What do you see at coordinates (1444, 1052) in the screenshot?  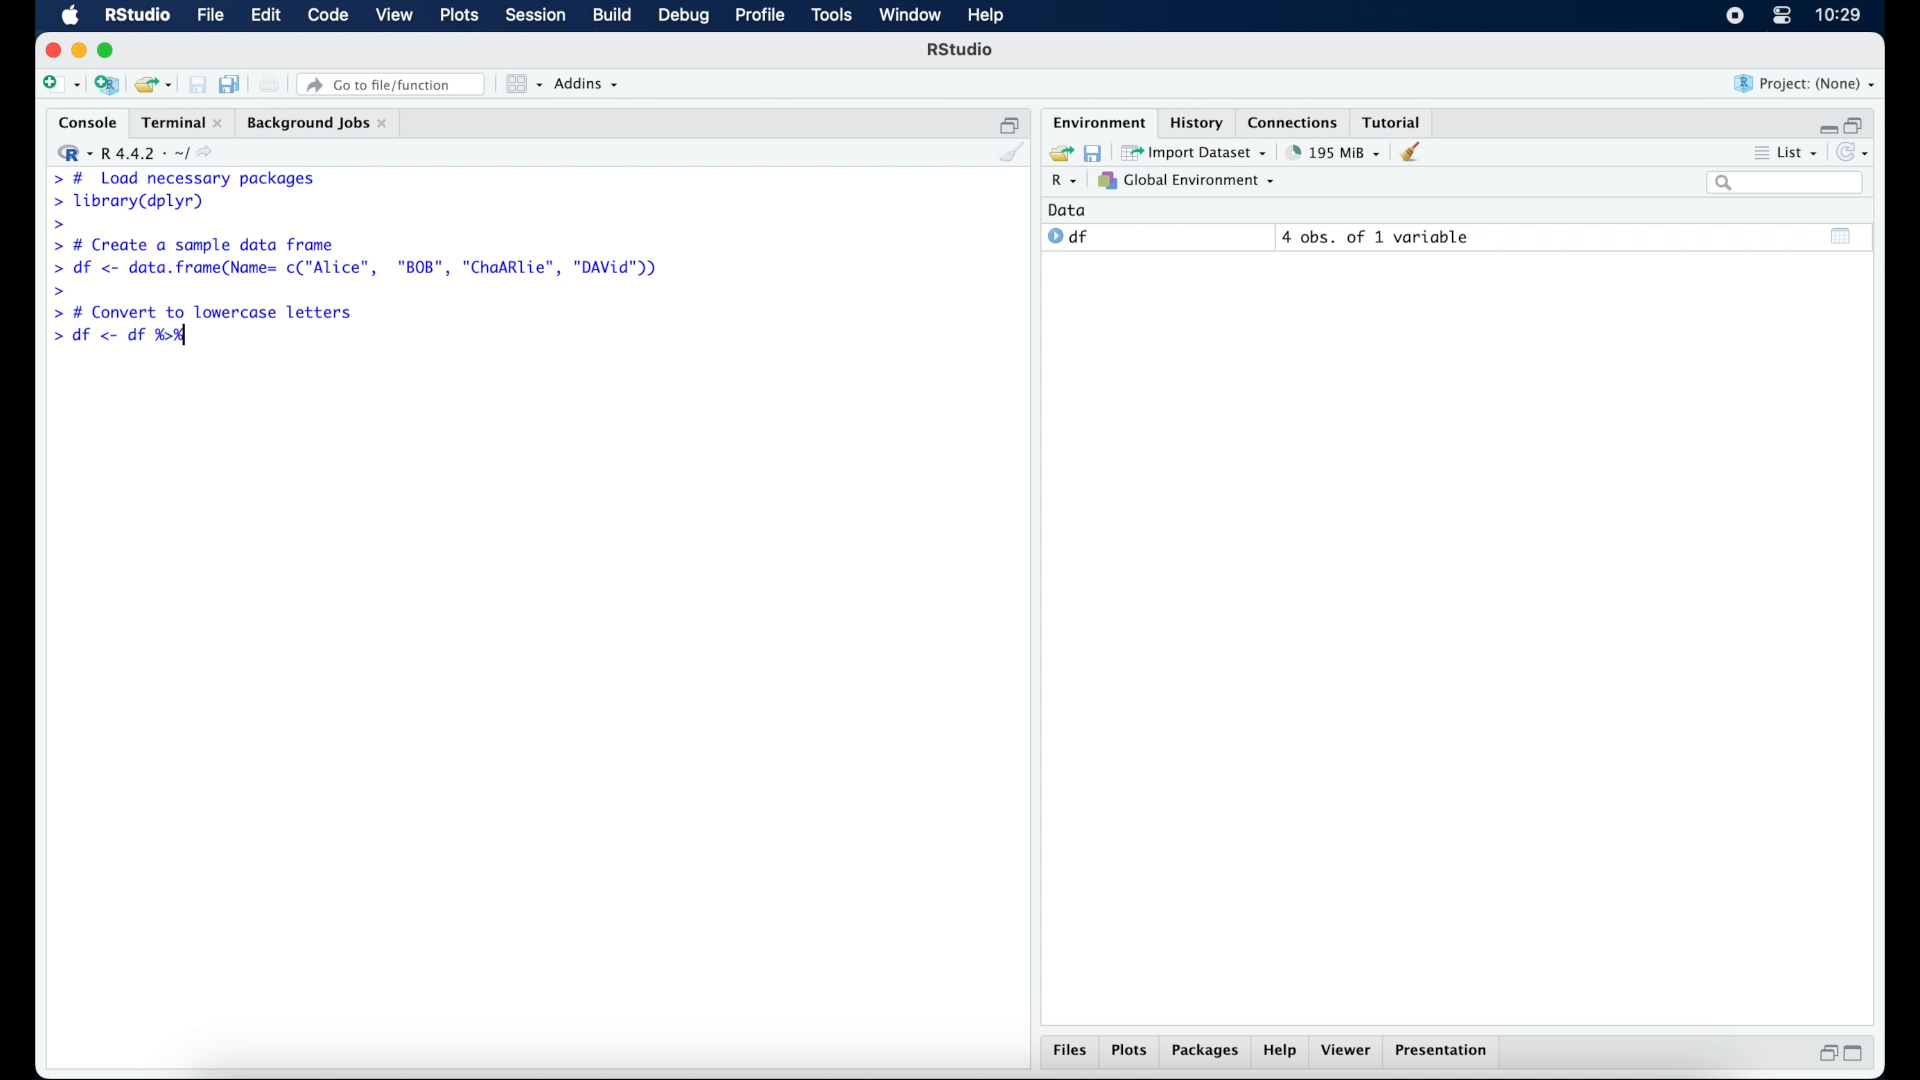 I see `presentation` at bounding box center [1444, 1052].